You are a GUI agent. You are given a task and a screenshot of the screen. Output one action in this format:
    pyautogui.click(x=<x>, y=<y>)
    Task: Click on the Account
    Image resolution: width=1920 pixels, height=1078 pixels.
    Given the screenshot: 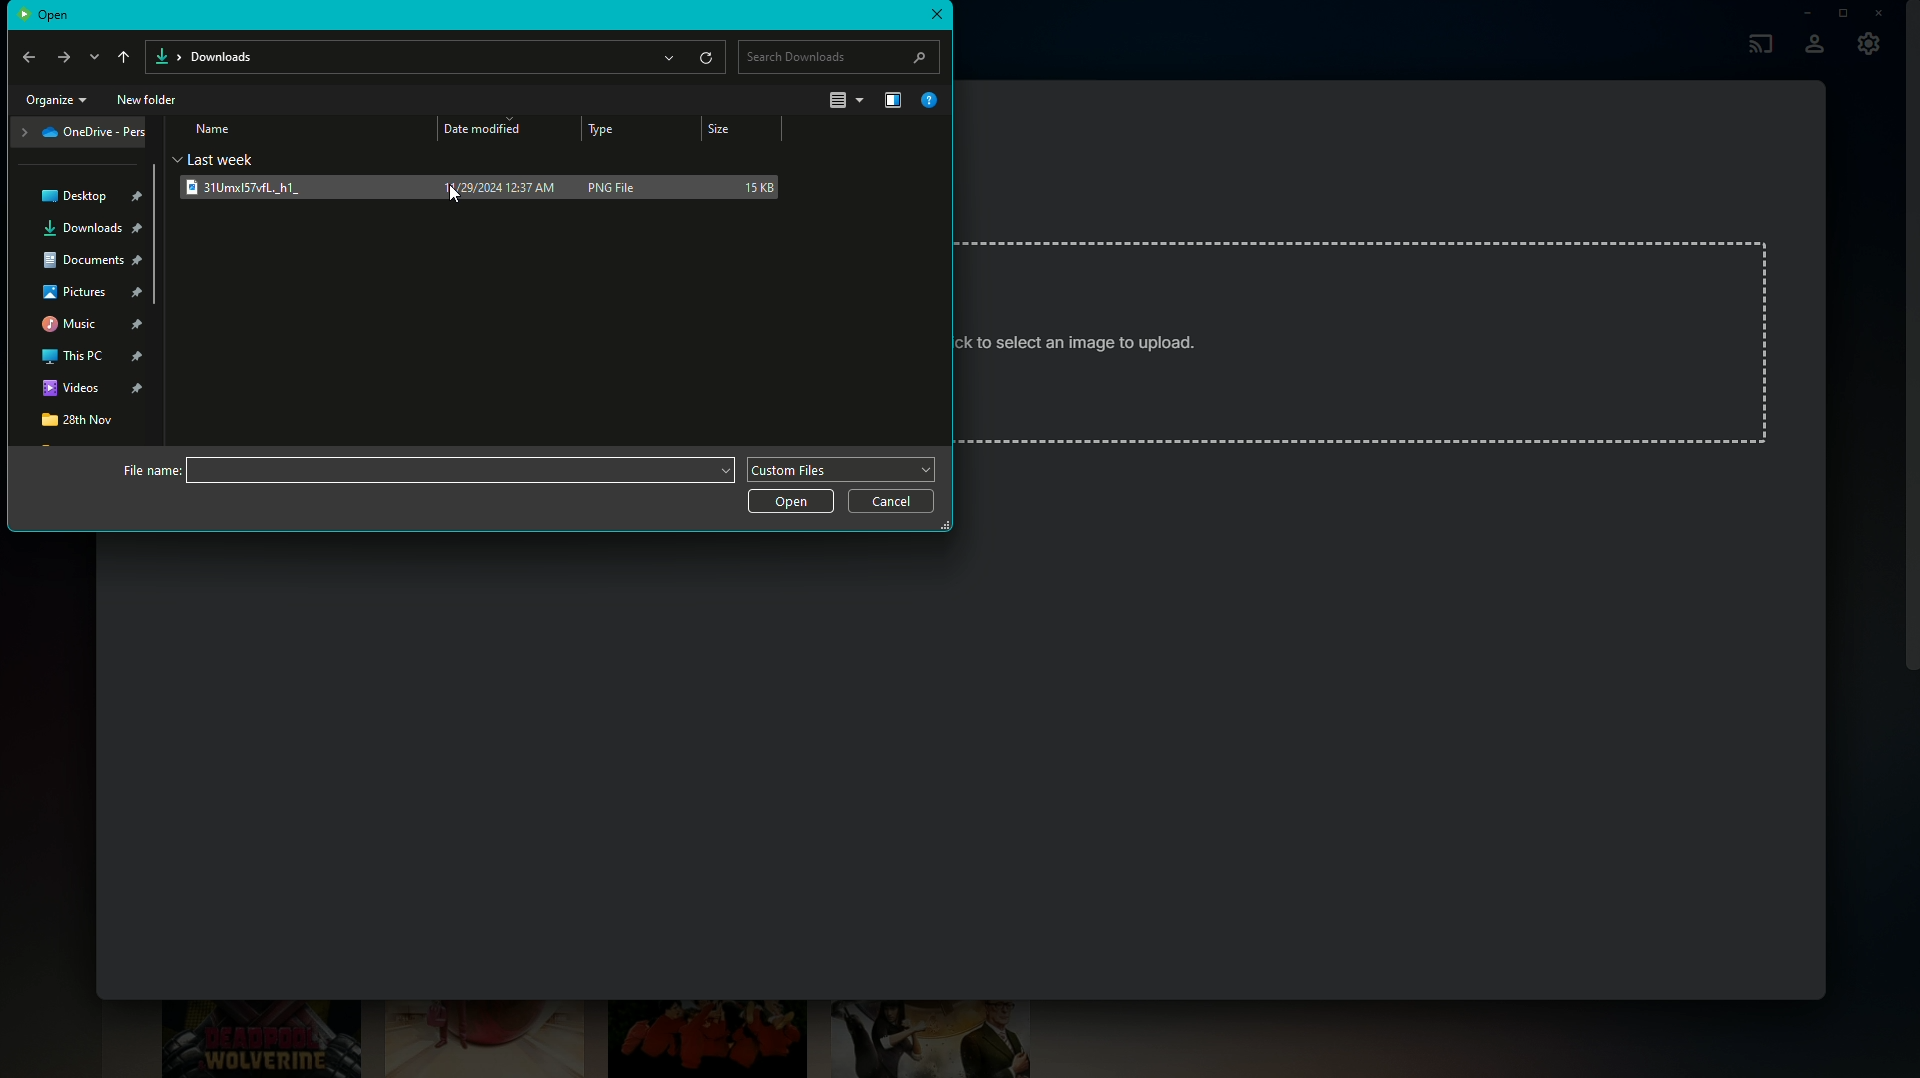 What is the action you would take?
    pyautogui.click(x=1814, y=46)
    